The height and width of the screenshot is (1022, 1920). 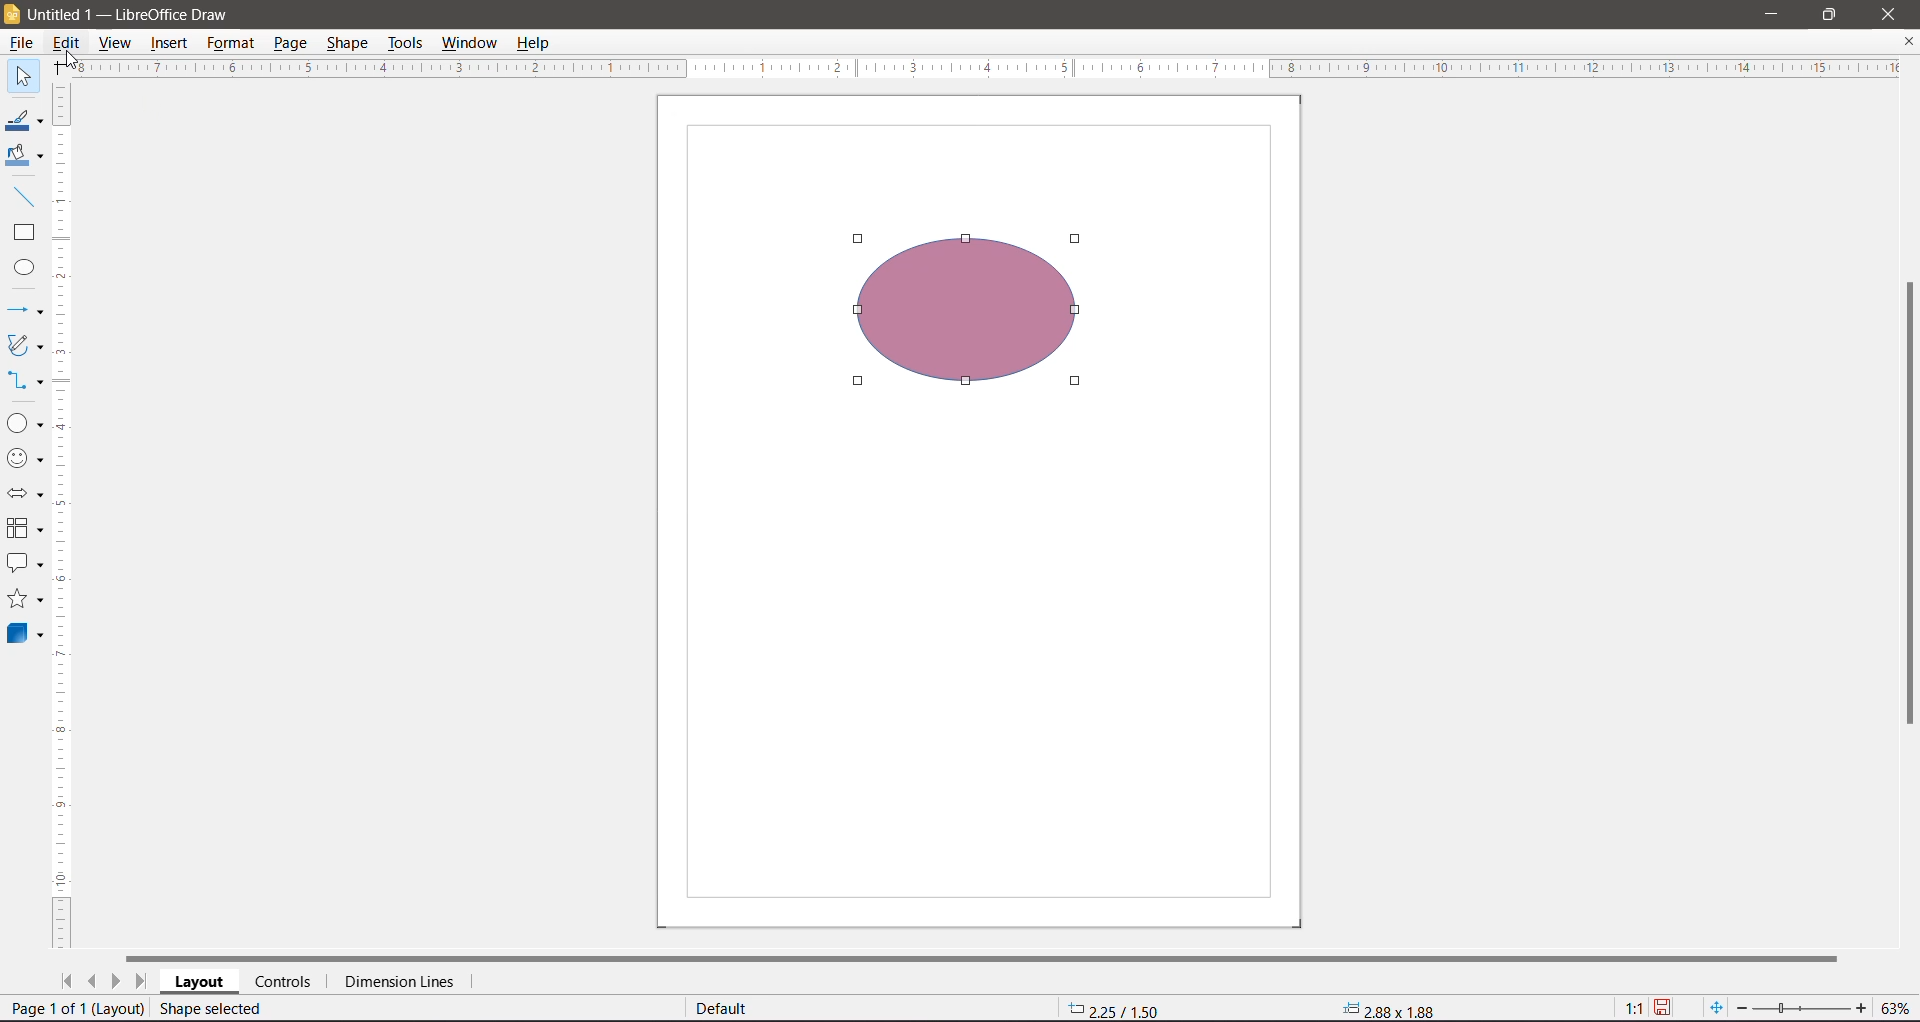 What do you see at coordinates (117, 982) in the screenshot?
I see `Scroll to next page` at bounding box center [117, 982].